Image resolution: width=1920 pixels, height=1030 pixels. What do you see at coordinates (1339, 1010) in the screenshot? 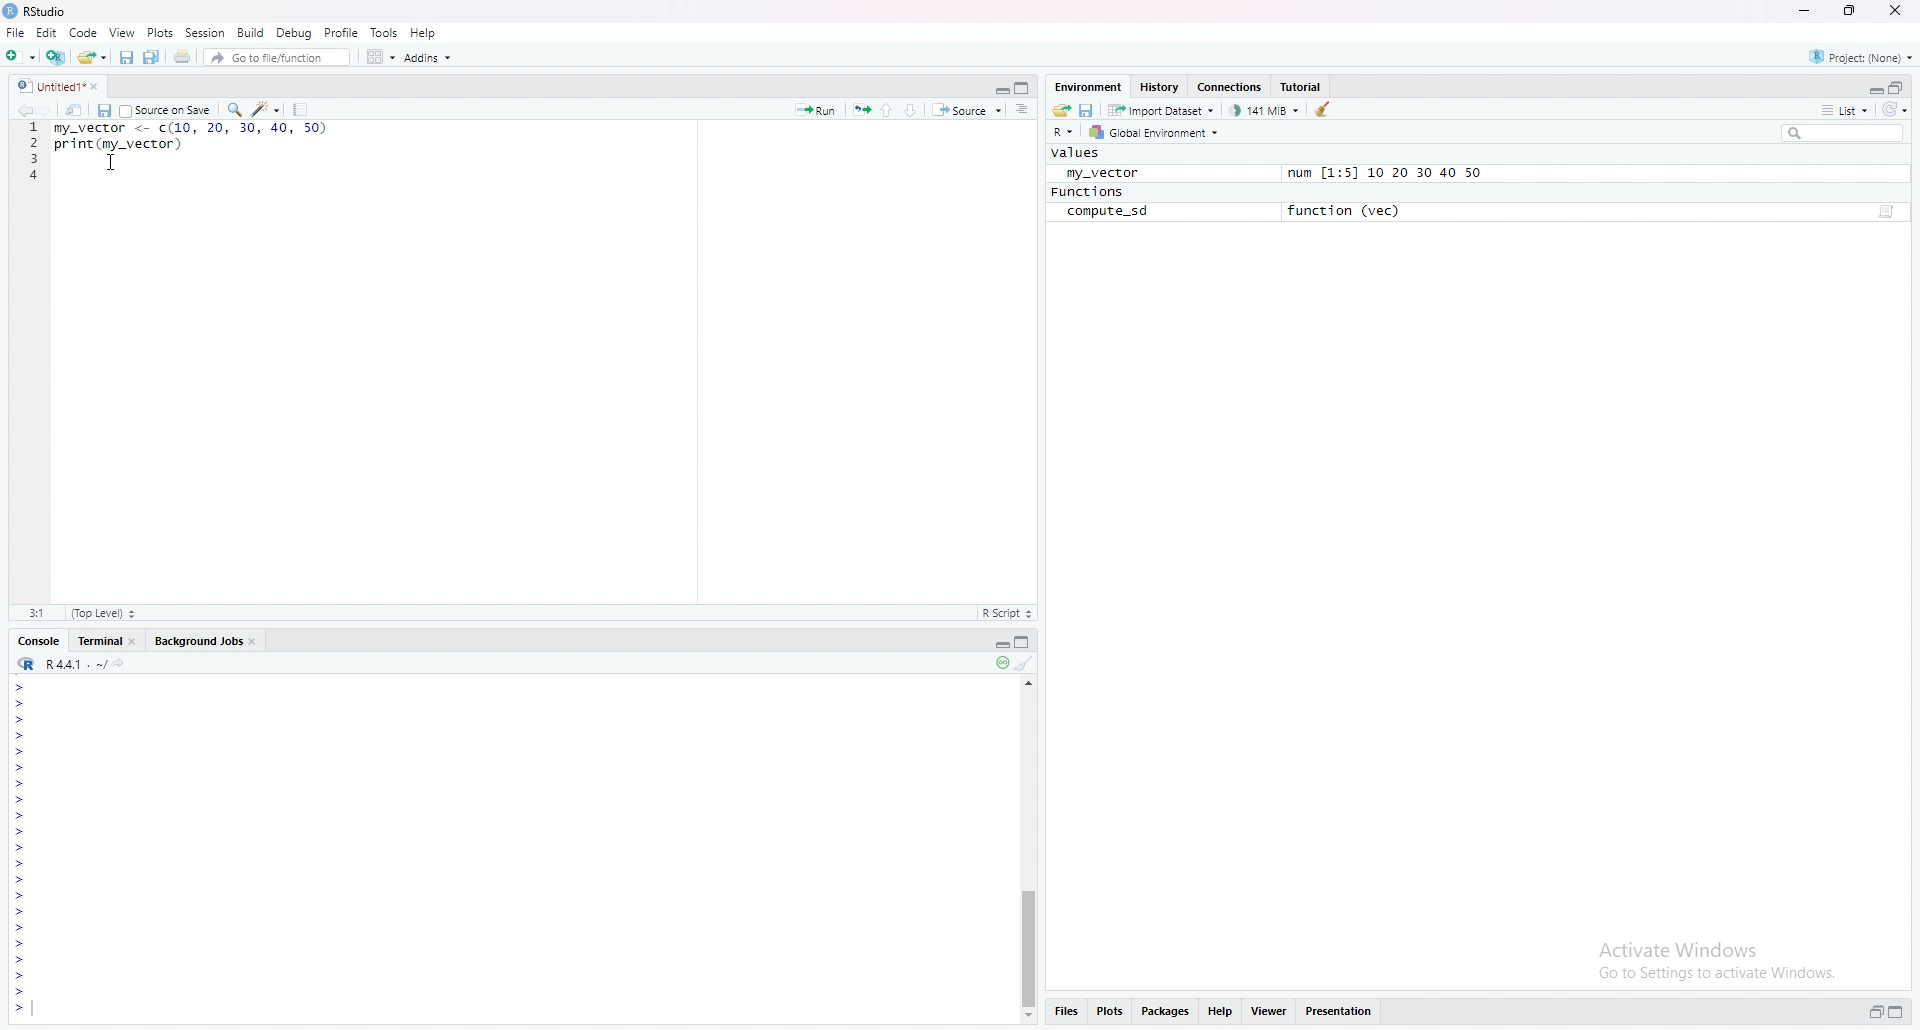
I see `Presentation` at bounding box center [1339, 1010].